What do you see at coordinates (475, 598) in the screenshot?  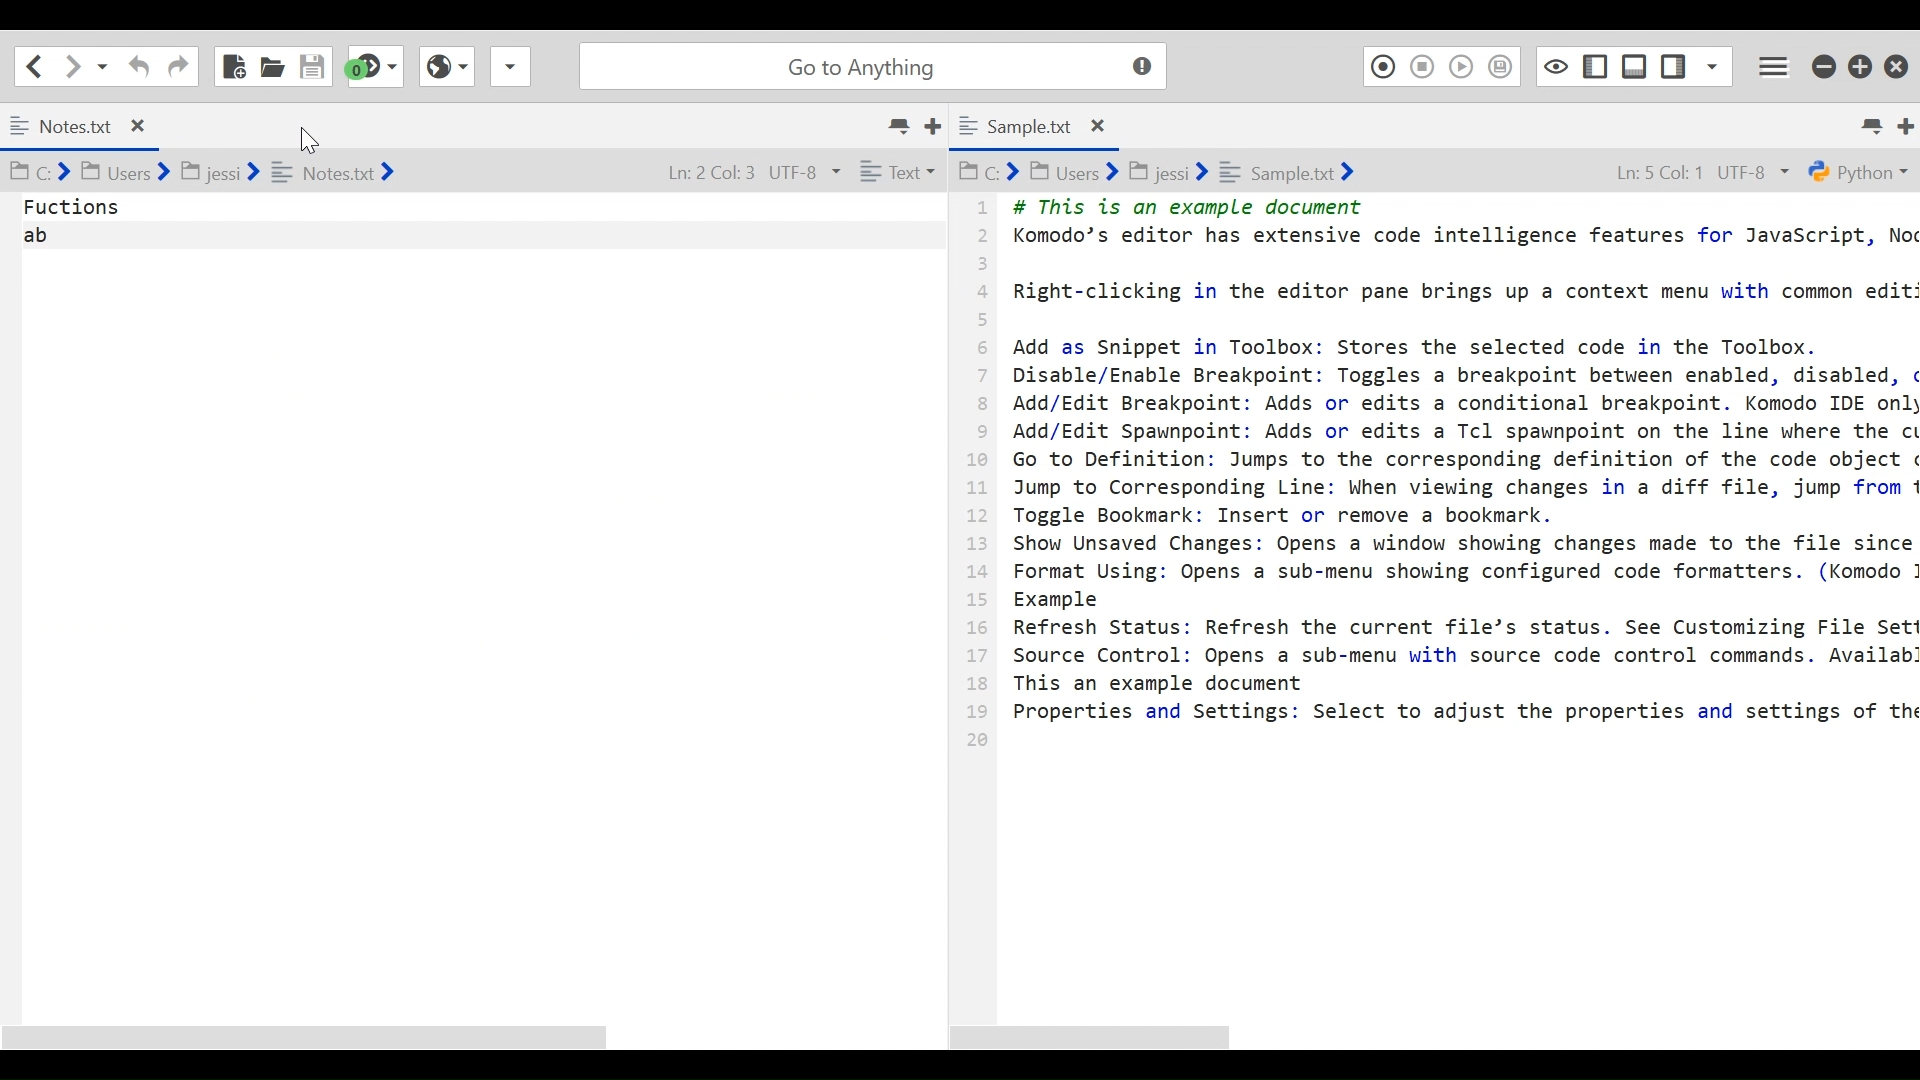 I see `Functions ab` at bounding box center [475, 598].